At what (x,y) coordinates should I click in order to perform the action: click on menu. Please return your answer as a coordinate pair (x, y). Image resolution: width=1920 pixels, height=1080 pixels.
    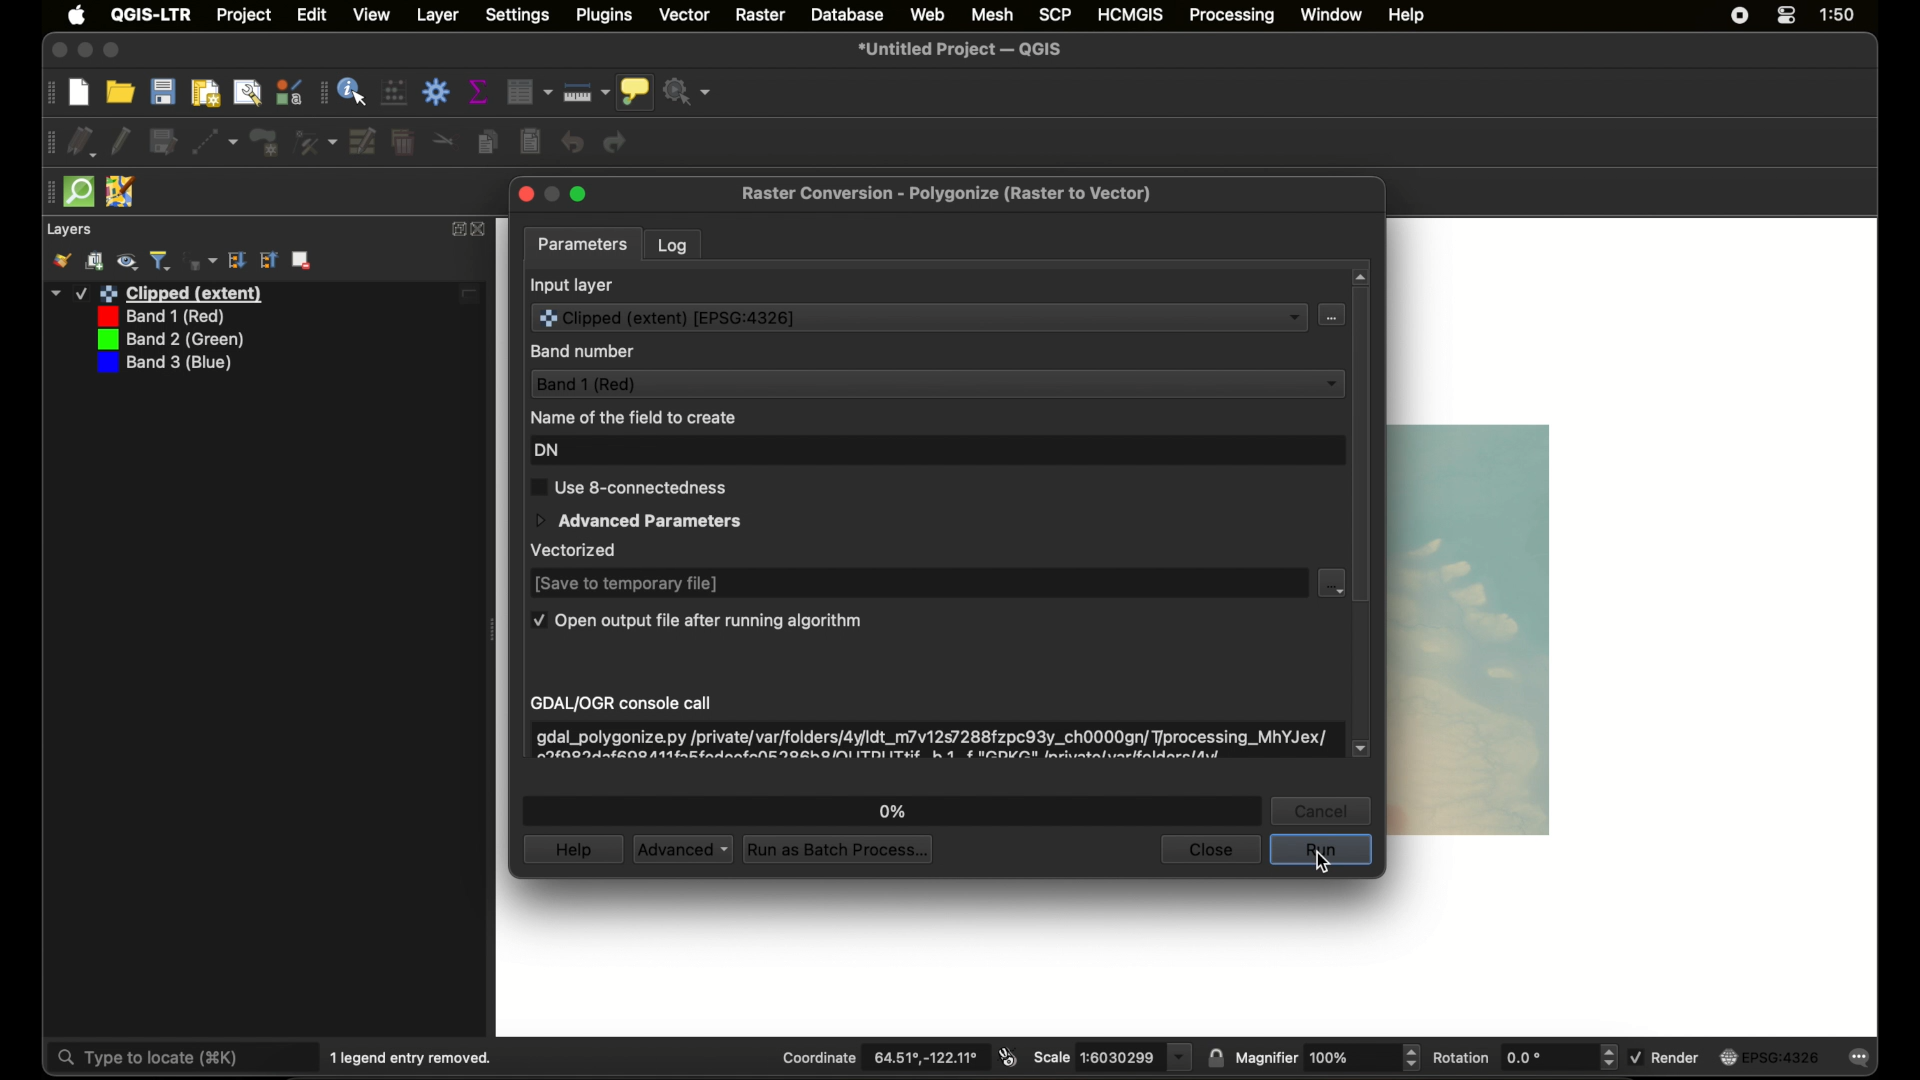
    Looking at the image, I should click on (1329, 315).